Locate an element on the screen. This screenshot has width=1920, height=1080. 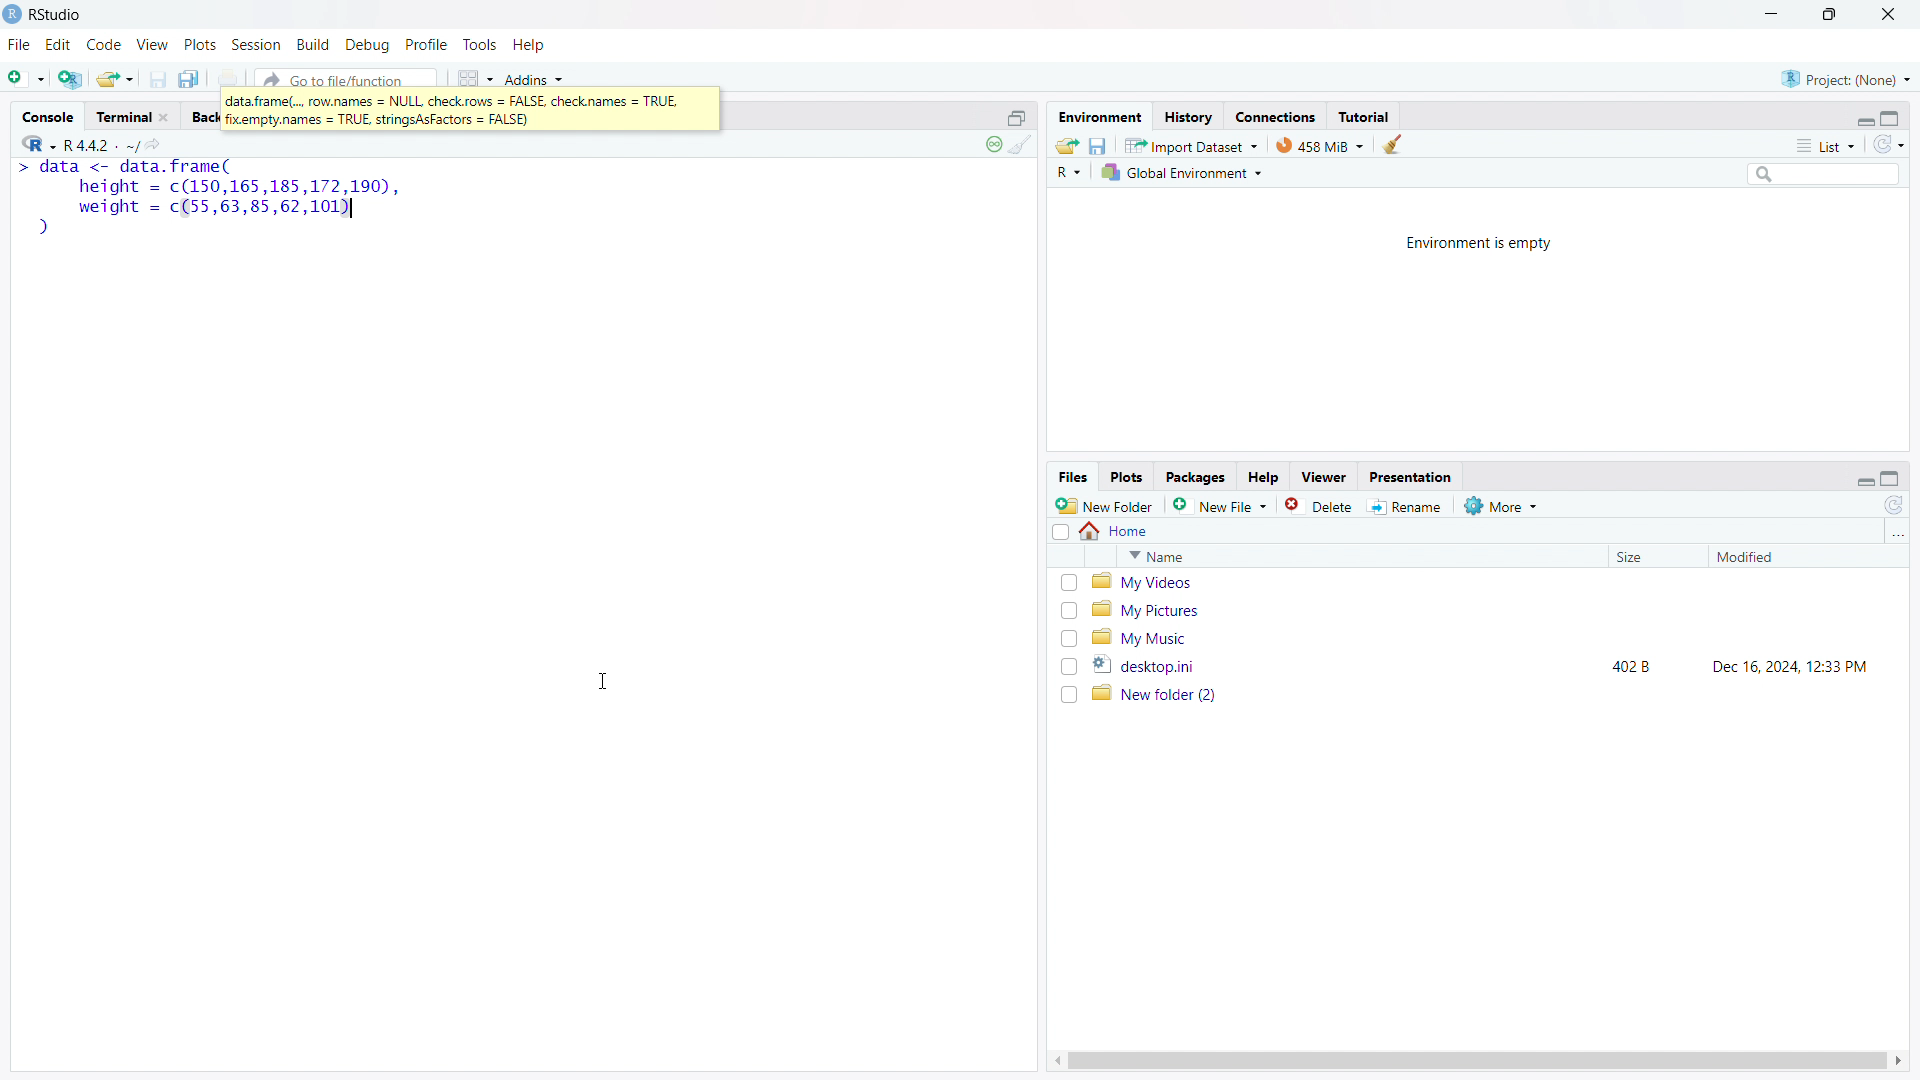
refresh the list of objects is located at coordinates (1888, 144).